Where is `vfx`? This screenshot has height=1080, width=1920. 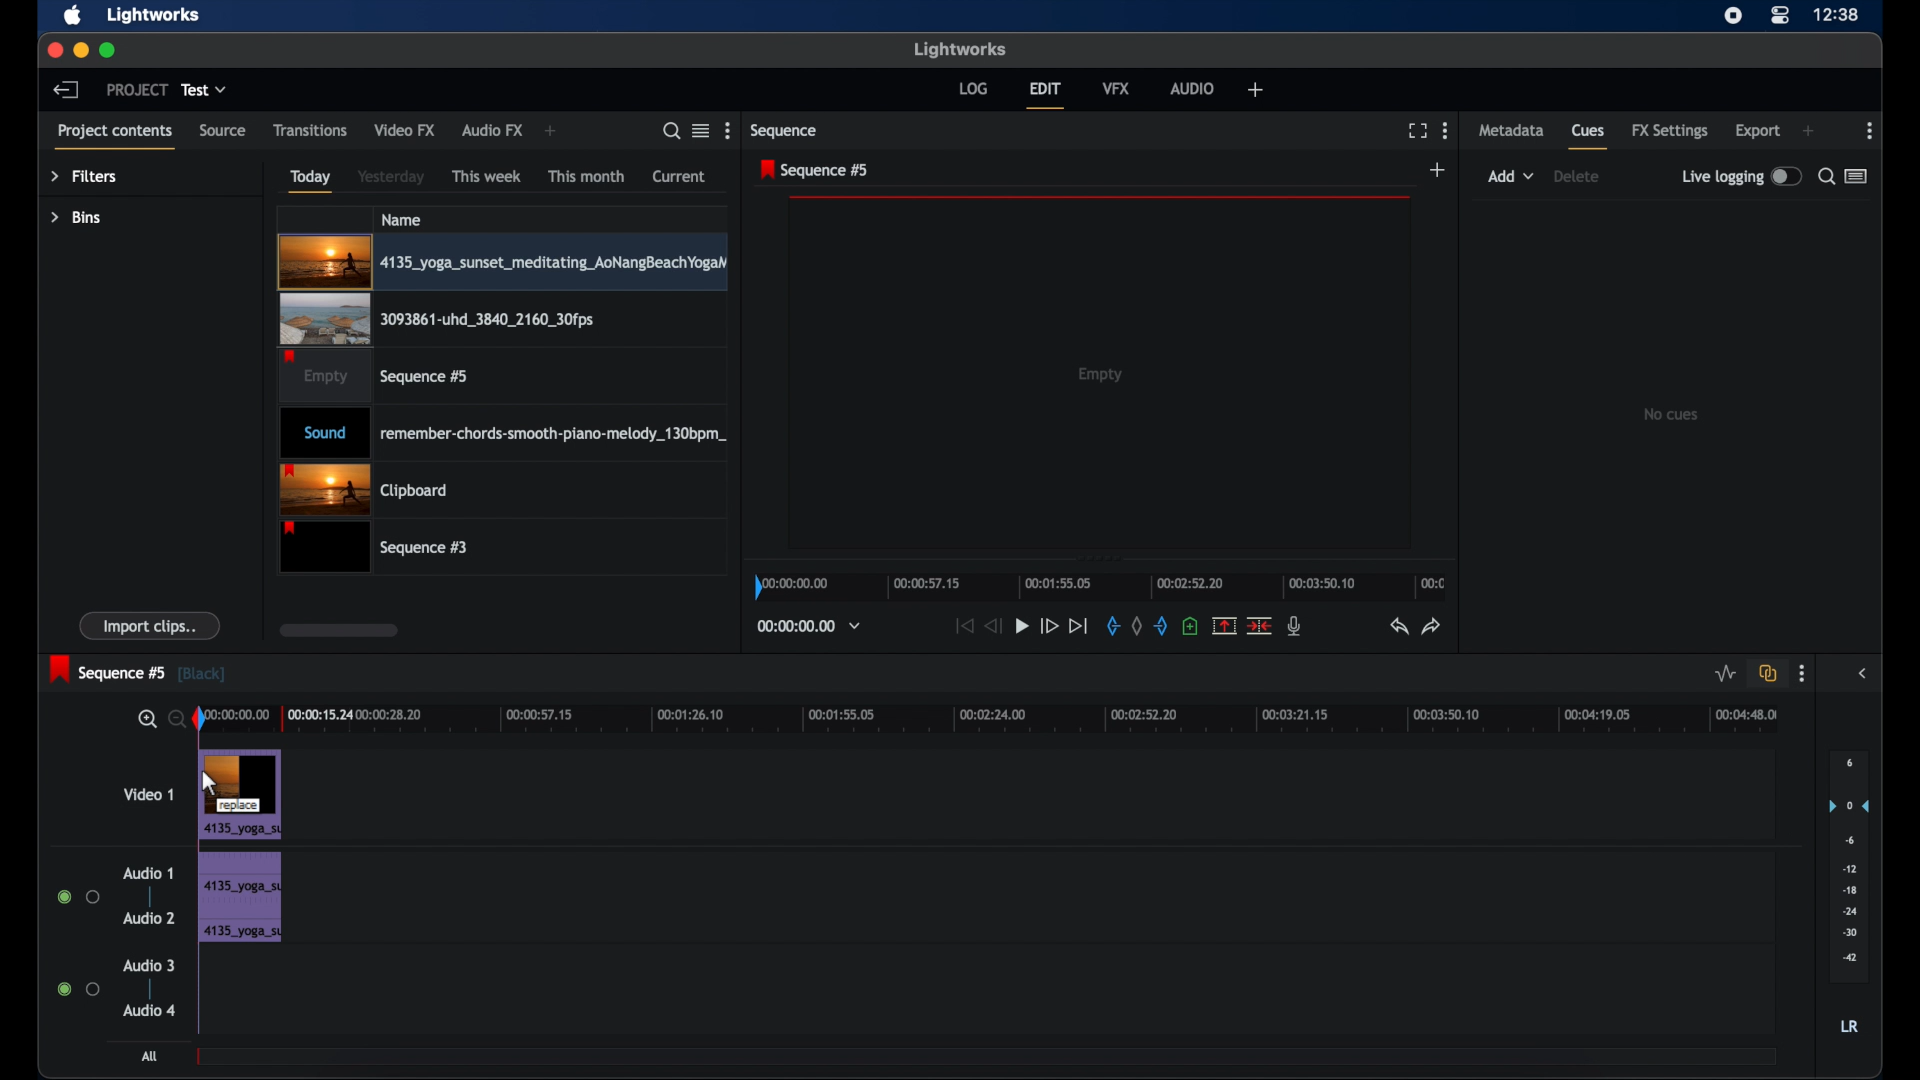 vfx is located at coordinates (1115, 87).